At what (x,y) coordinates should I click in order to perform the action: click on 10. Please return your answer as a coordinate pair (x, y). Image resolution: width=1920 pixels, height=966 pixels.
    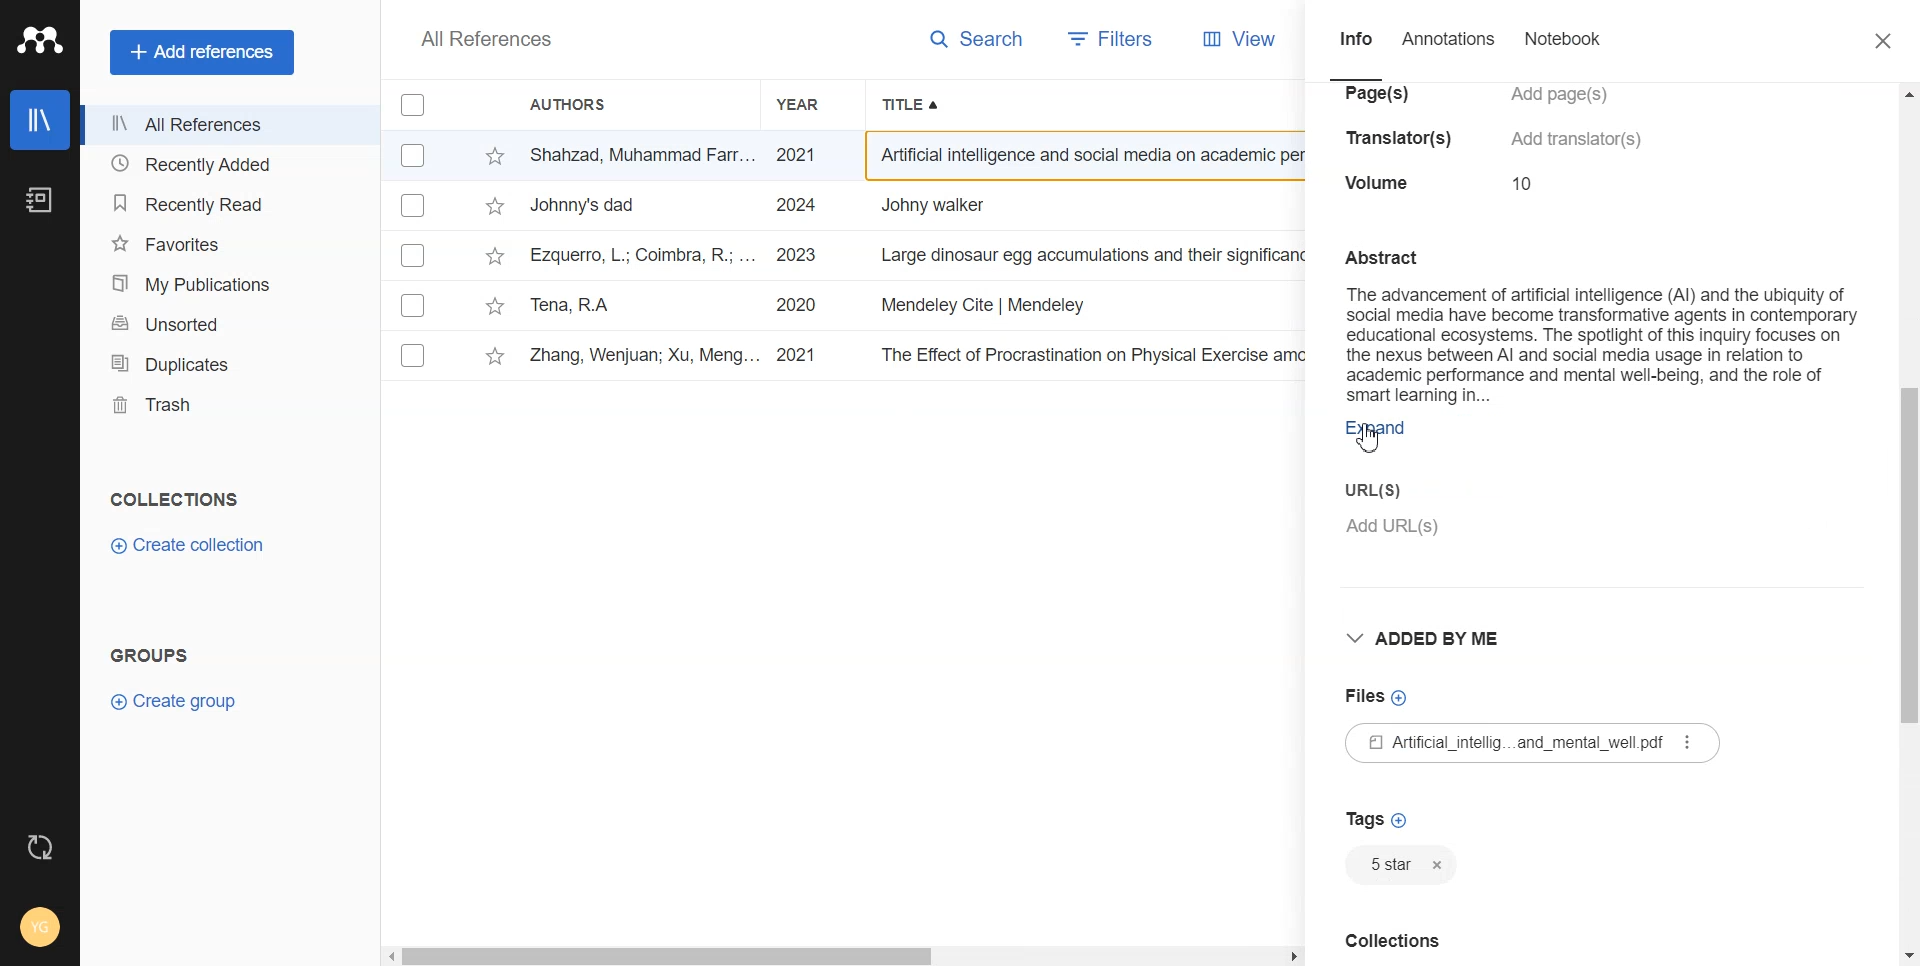
    Looking at the image, I should click on (1528, 183).